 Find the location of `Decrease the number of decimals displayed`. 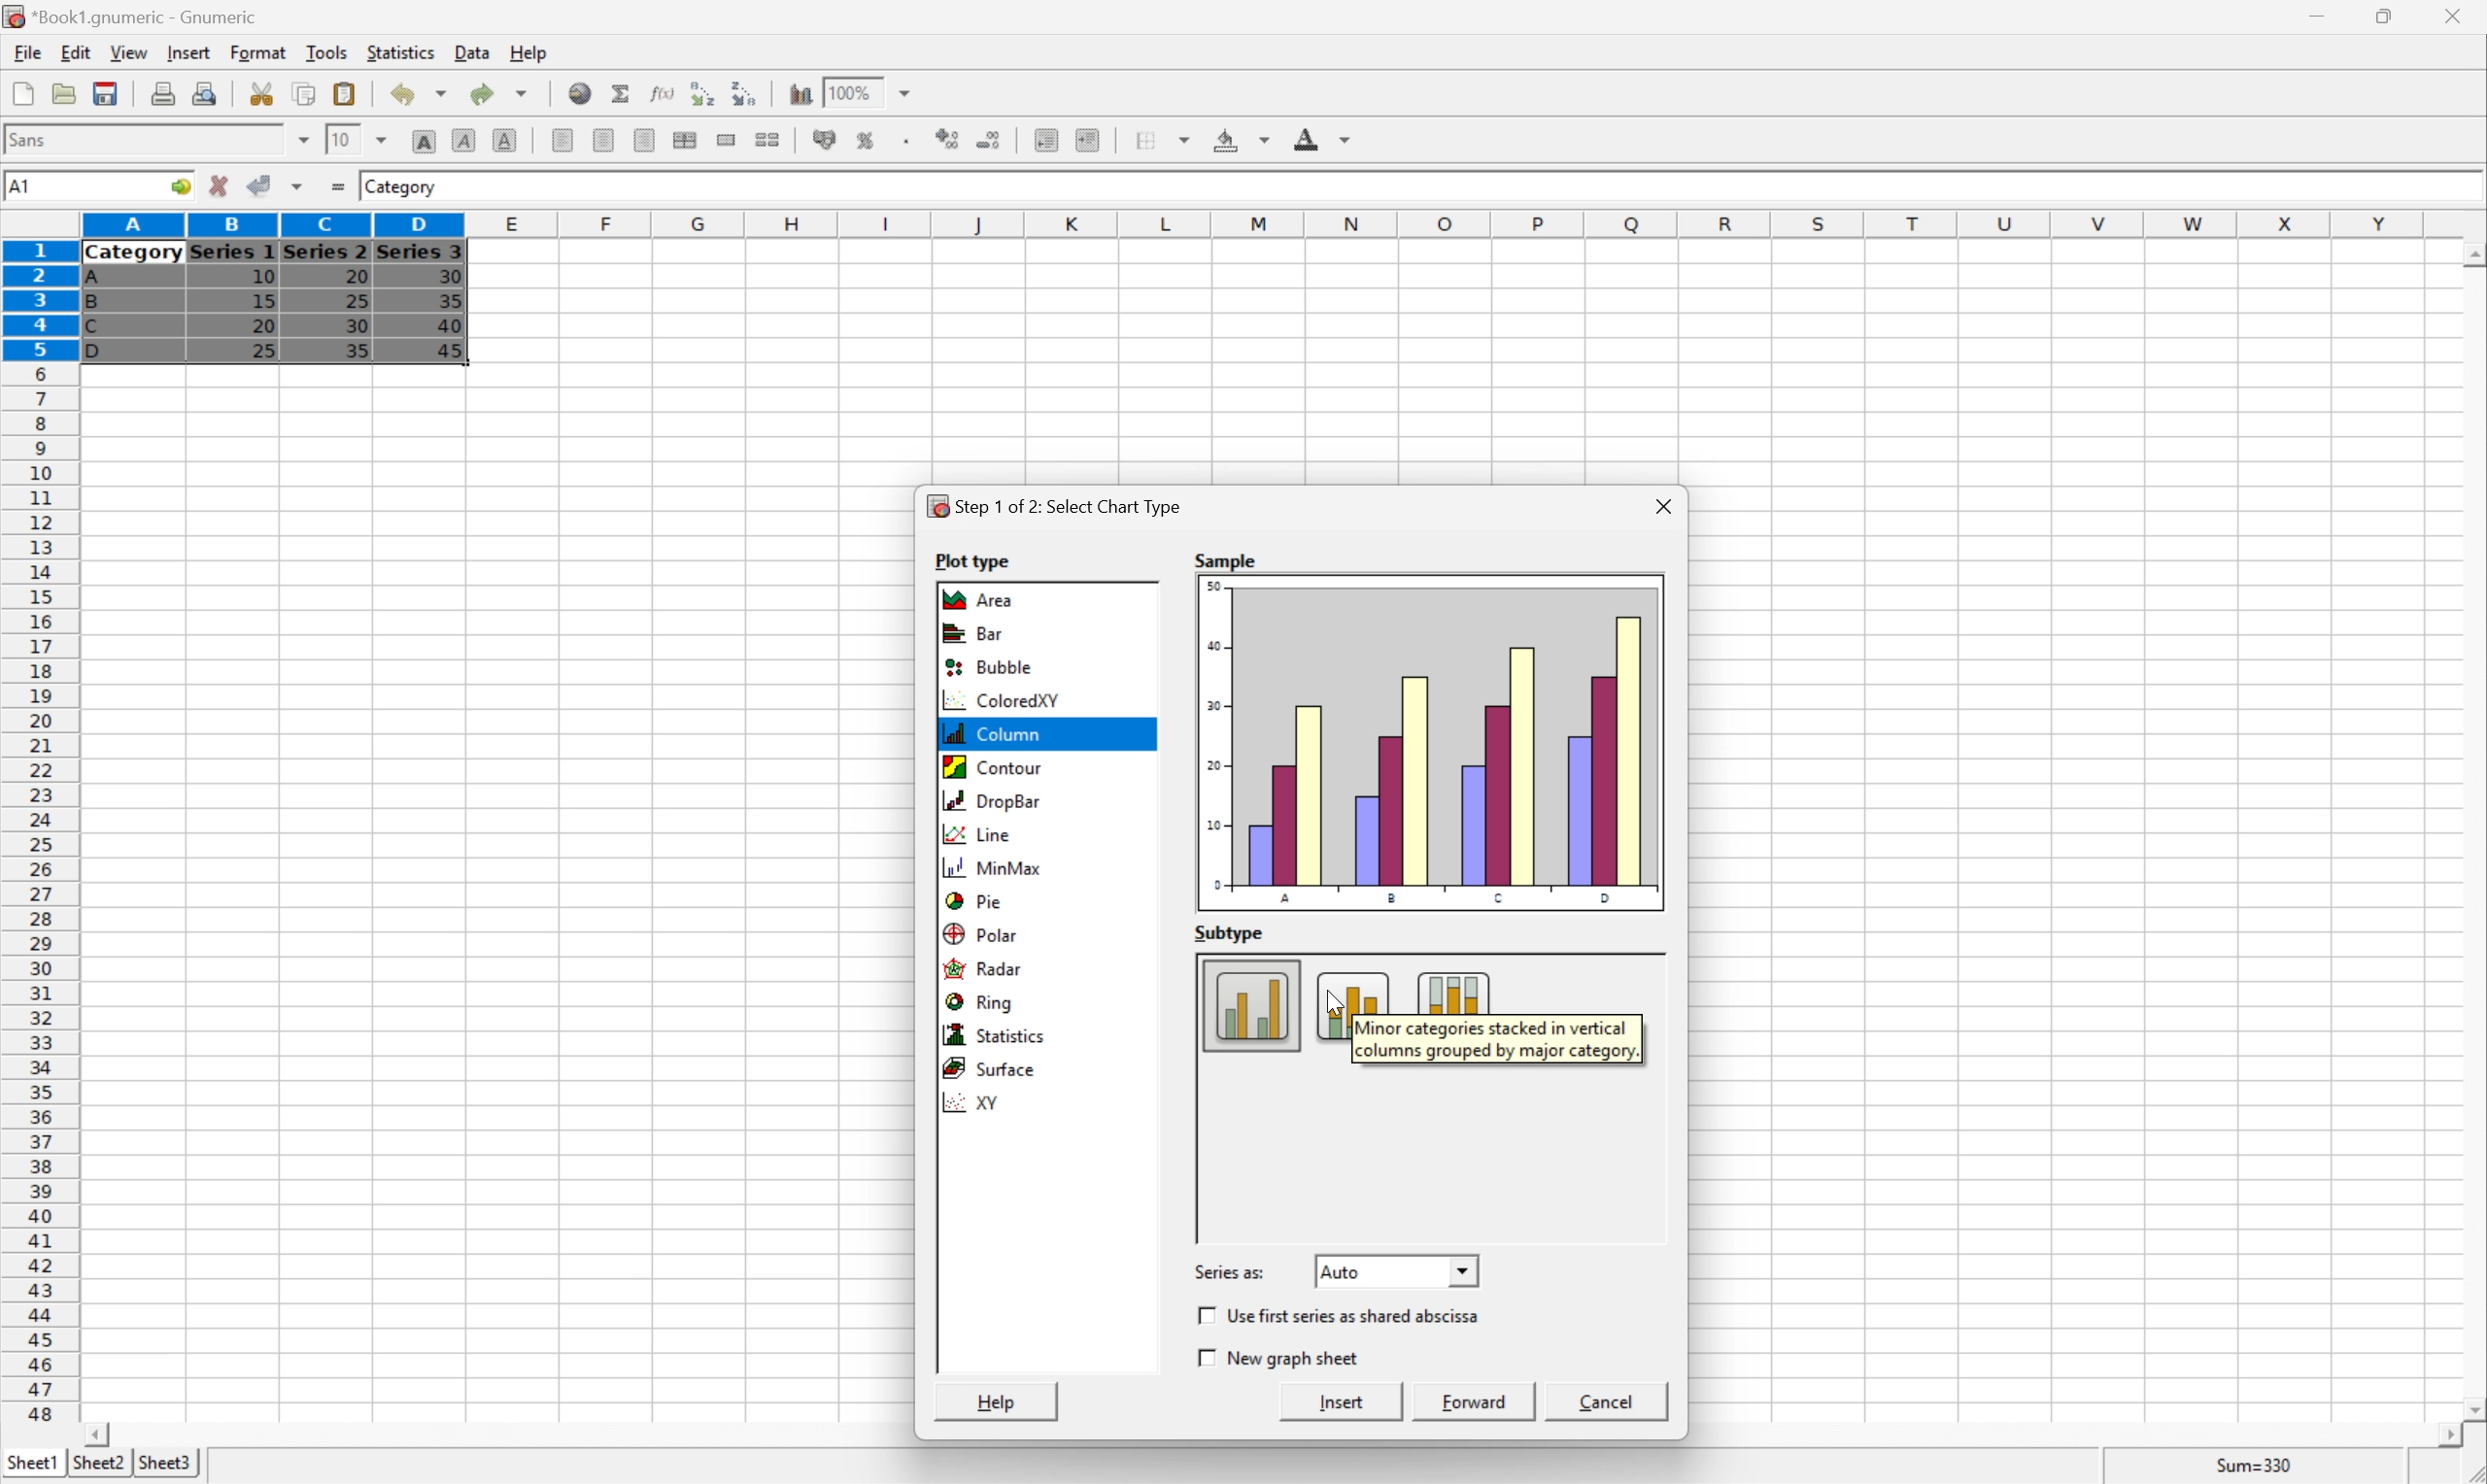

Decrease the number of decimals displayed is located at coordinates (987, 137).